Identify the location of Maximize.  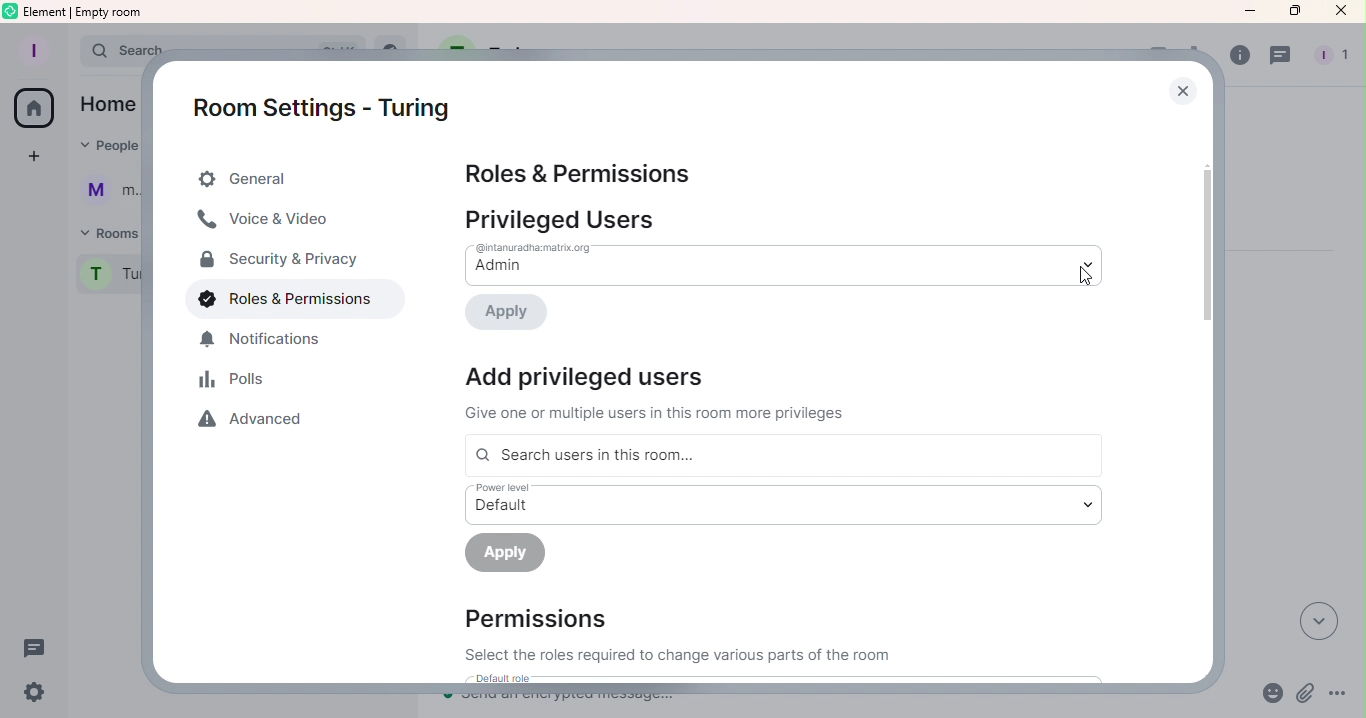
(1288, 12).